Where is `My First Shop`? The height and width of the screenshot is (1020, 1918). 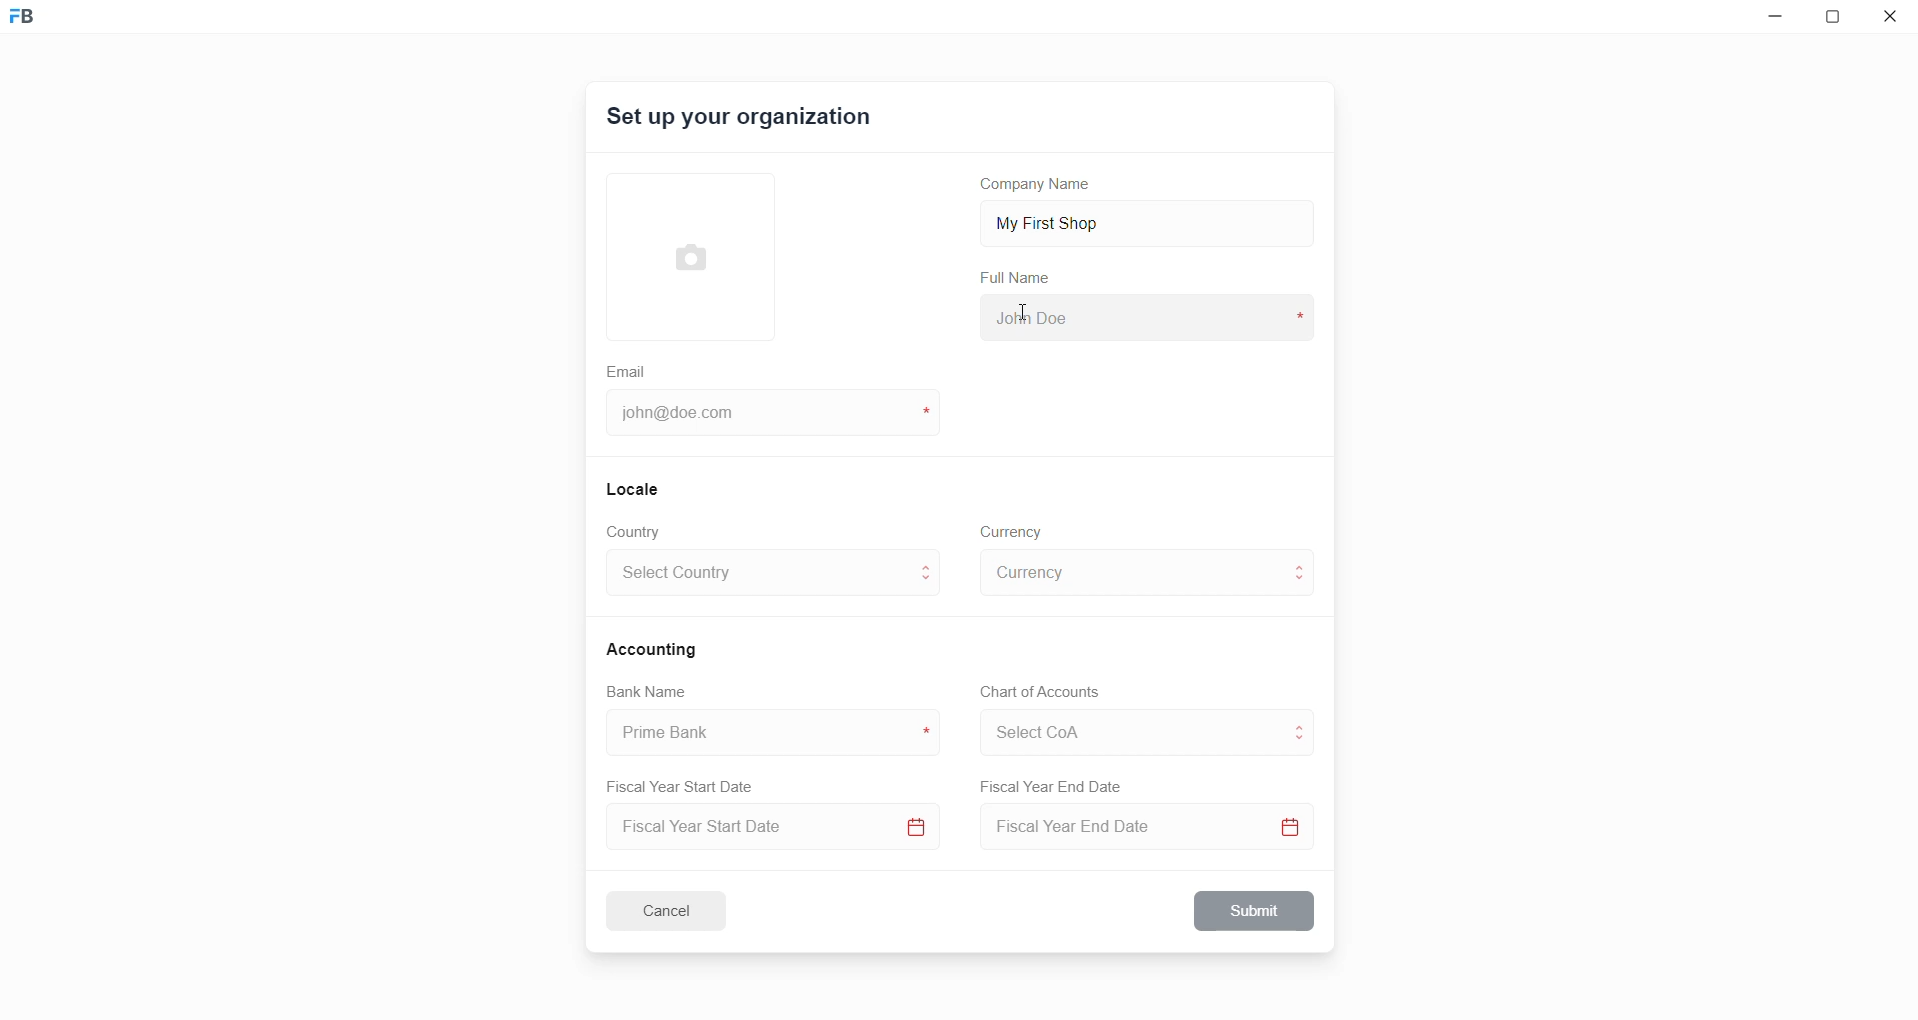
My First Shop is located at coordinates (1079, 221).